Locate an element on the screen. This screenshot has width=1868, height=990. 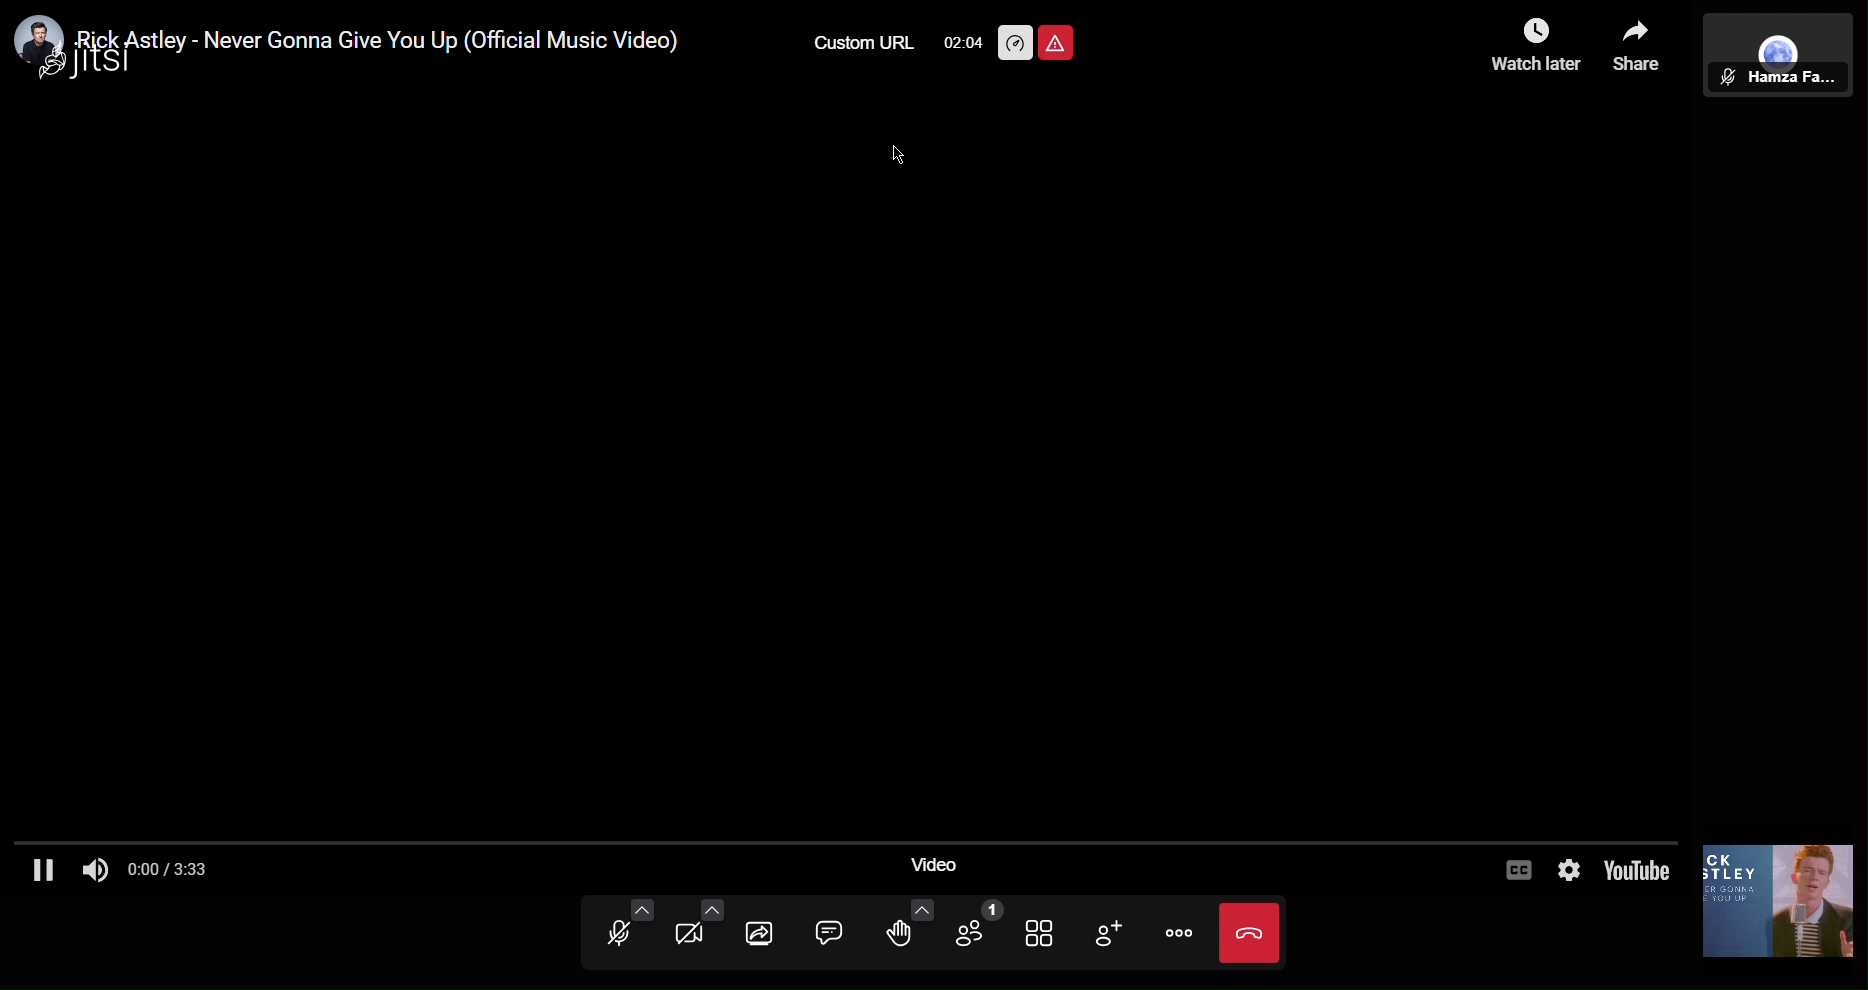
Share Screen is located at coordinates (762, 933).